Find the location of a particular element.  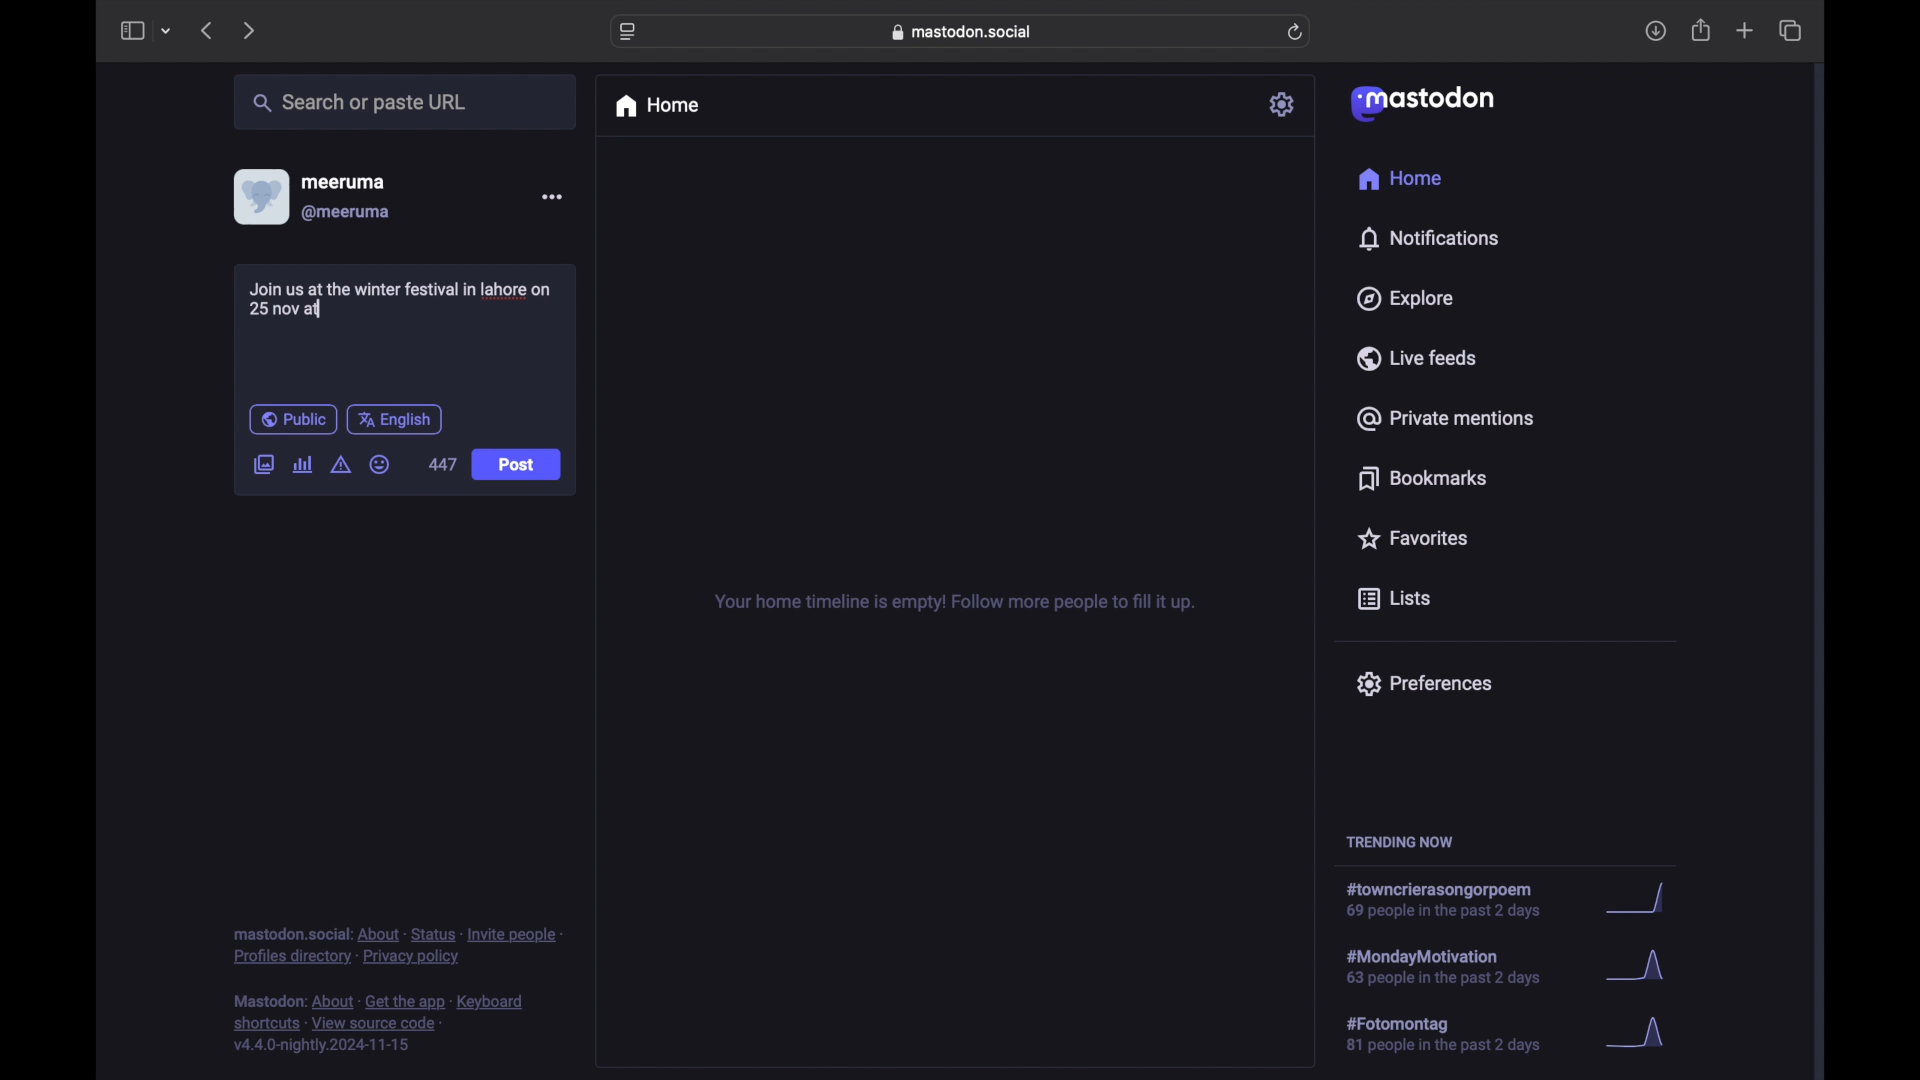

next is located at coordinates (251, 30).